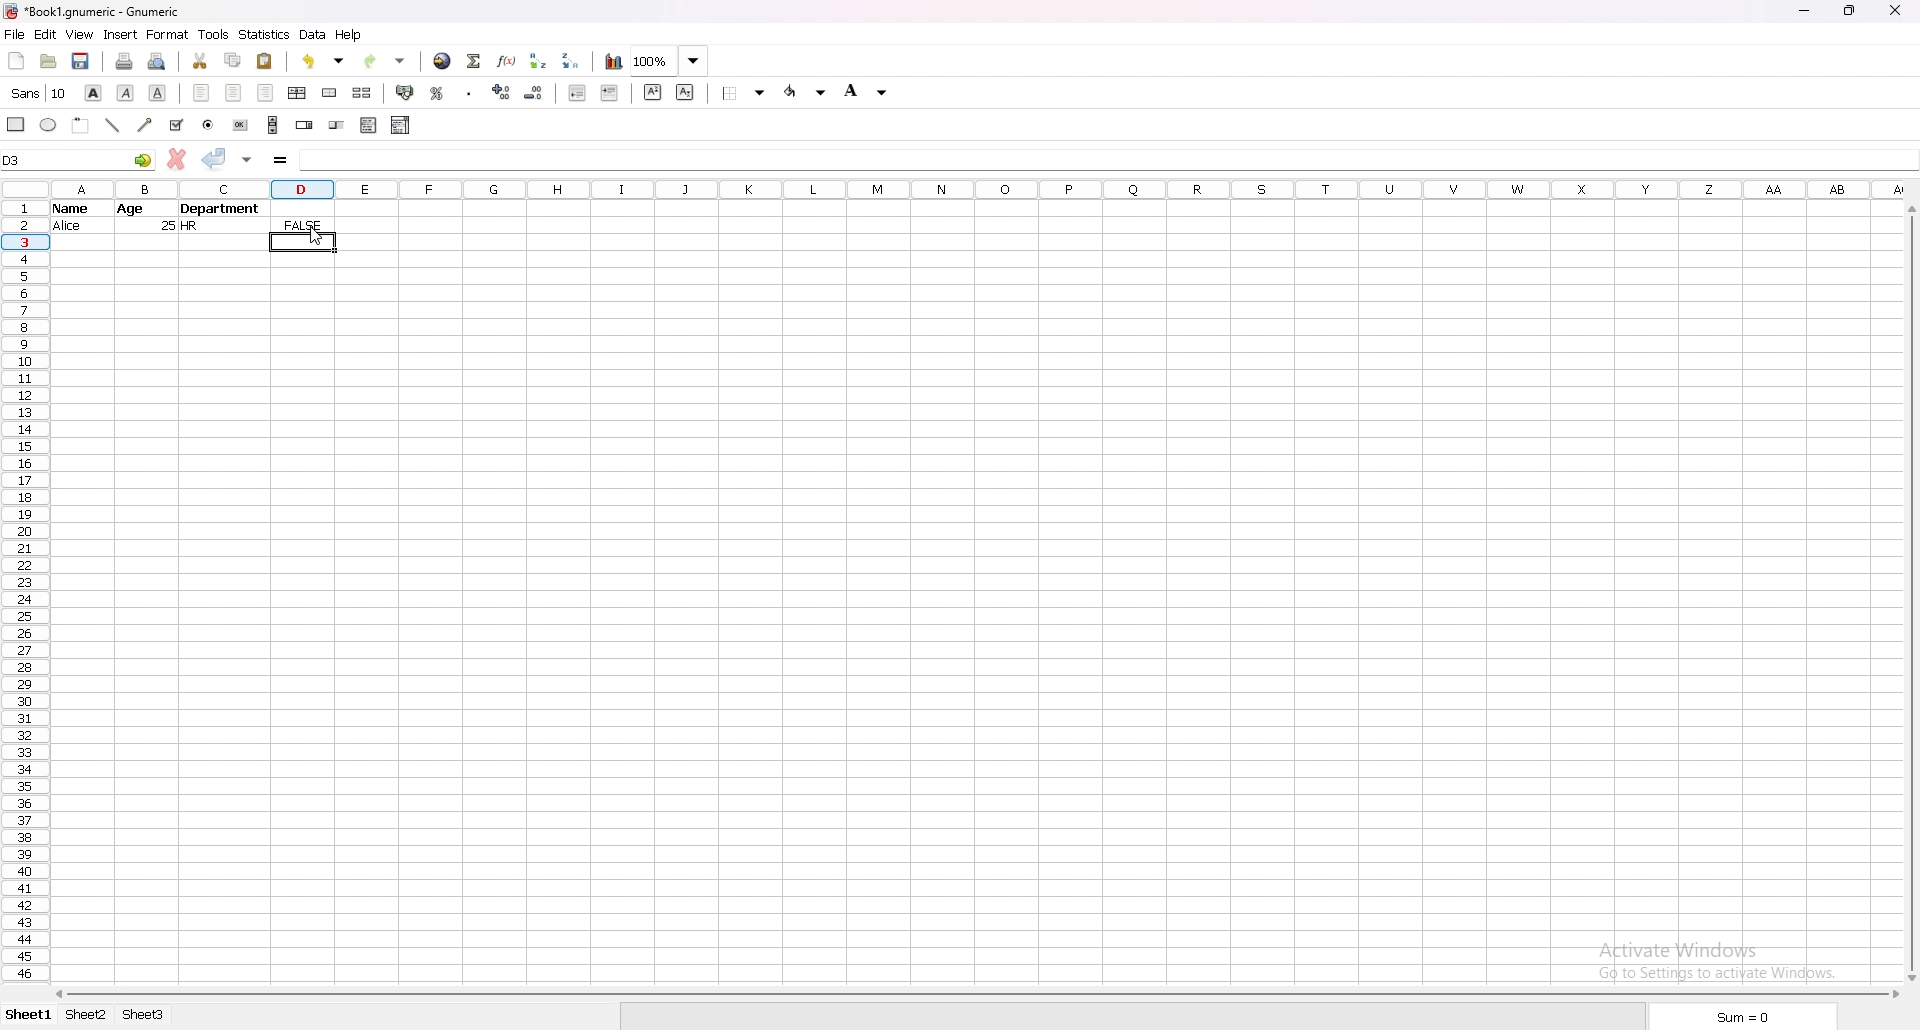 This screenshot has width=1920, height=1030. What do you see at coordinates (326, 61) in the screenshot?
I see `undo` at bounding box center [326, 61].